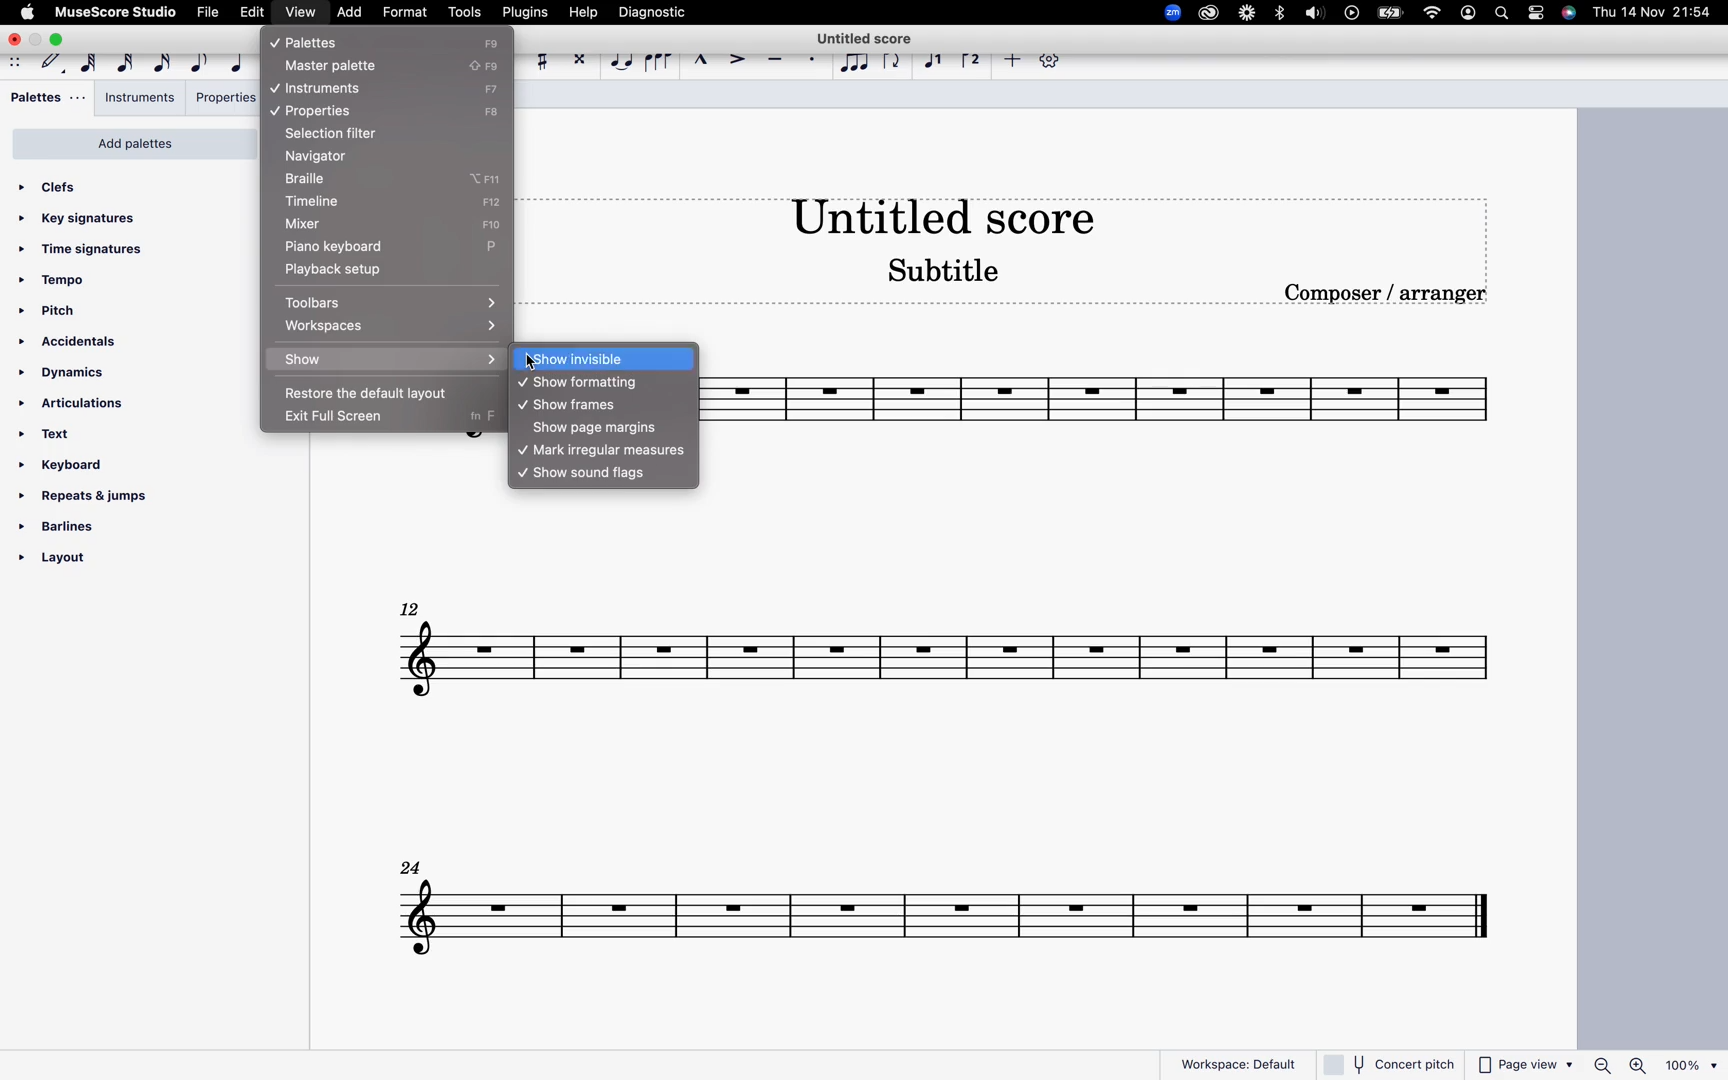  What do you see at coordinates (1638, 1064) in the screenshot?
I see `zoom in` at bounding box center [1638, 1064].